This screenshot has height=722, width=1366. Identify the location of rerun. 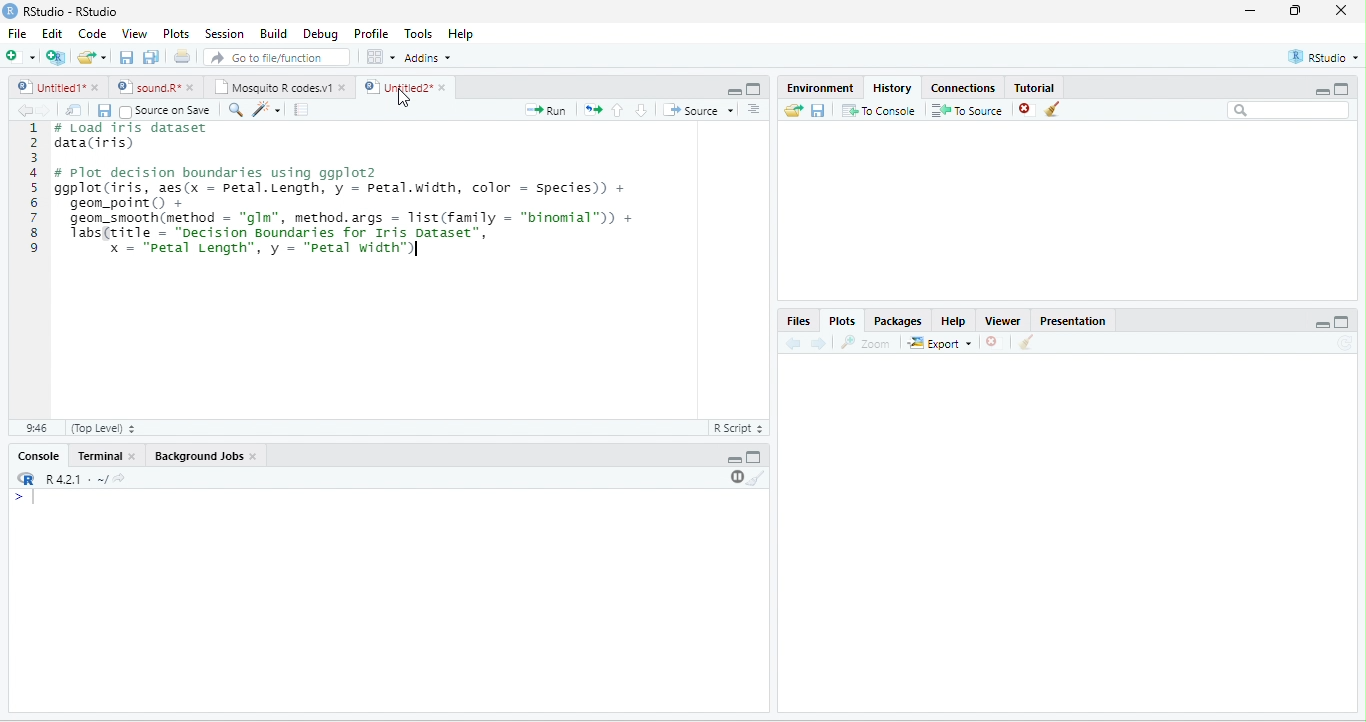
(592, 110).